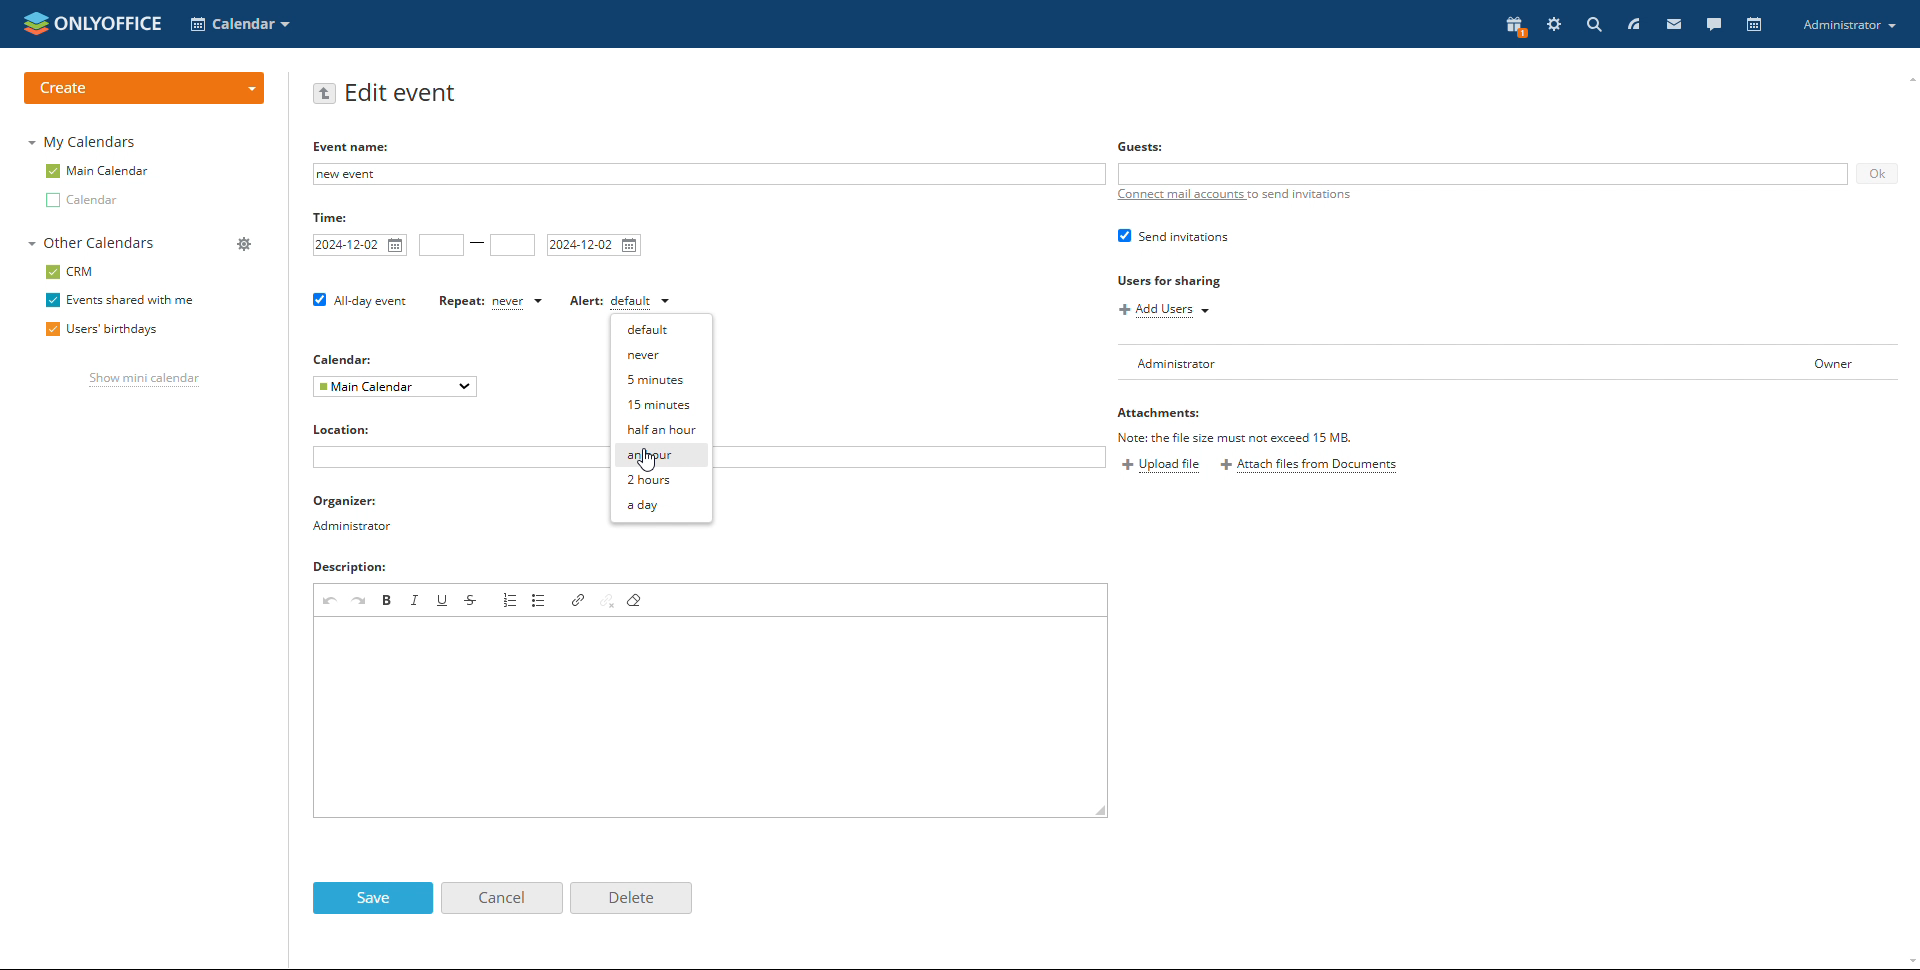  Describe the element at coordinates (663, 329) in the screenshot. I see `default` at that location.